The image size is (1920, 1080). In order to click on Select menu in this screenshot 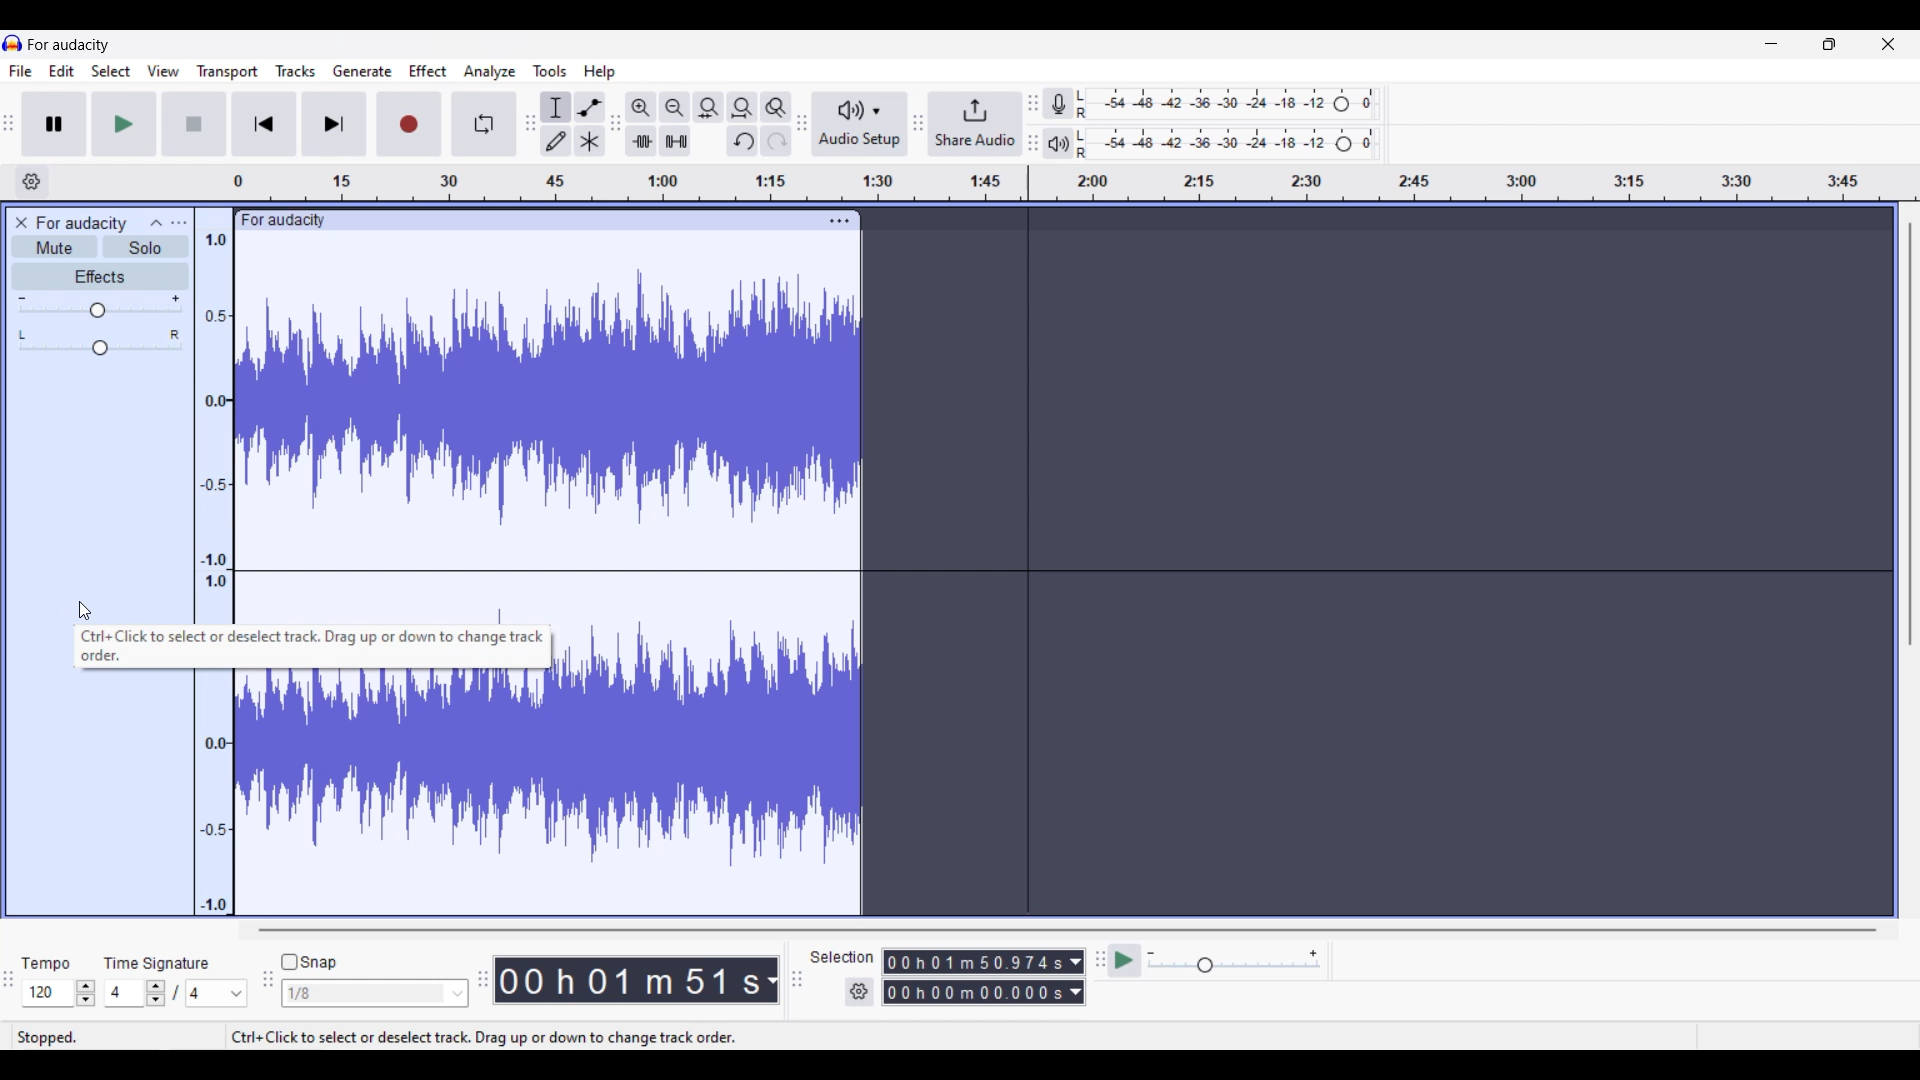, I will do `click(111, 70)`.